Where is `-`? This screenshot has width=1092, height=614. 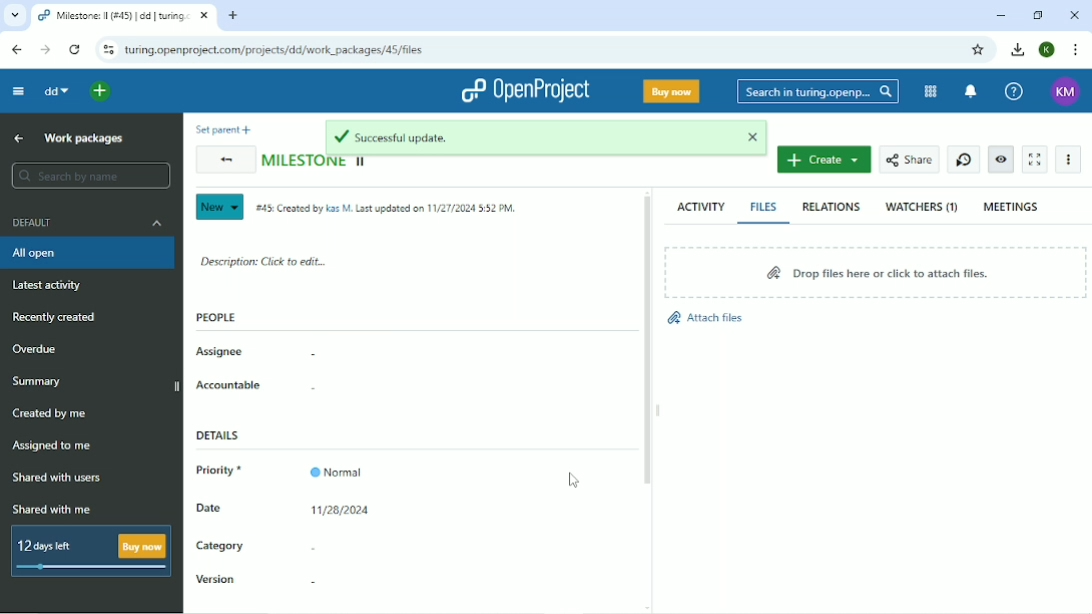
- is located at coordinates (308, 390).